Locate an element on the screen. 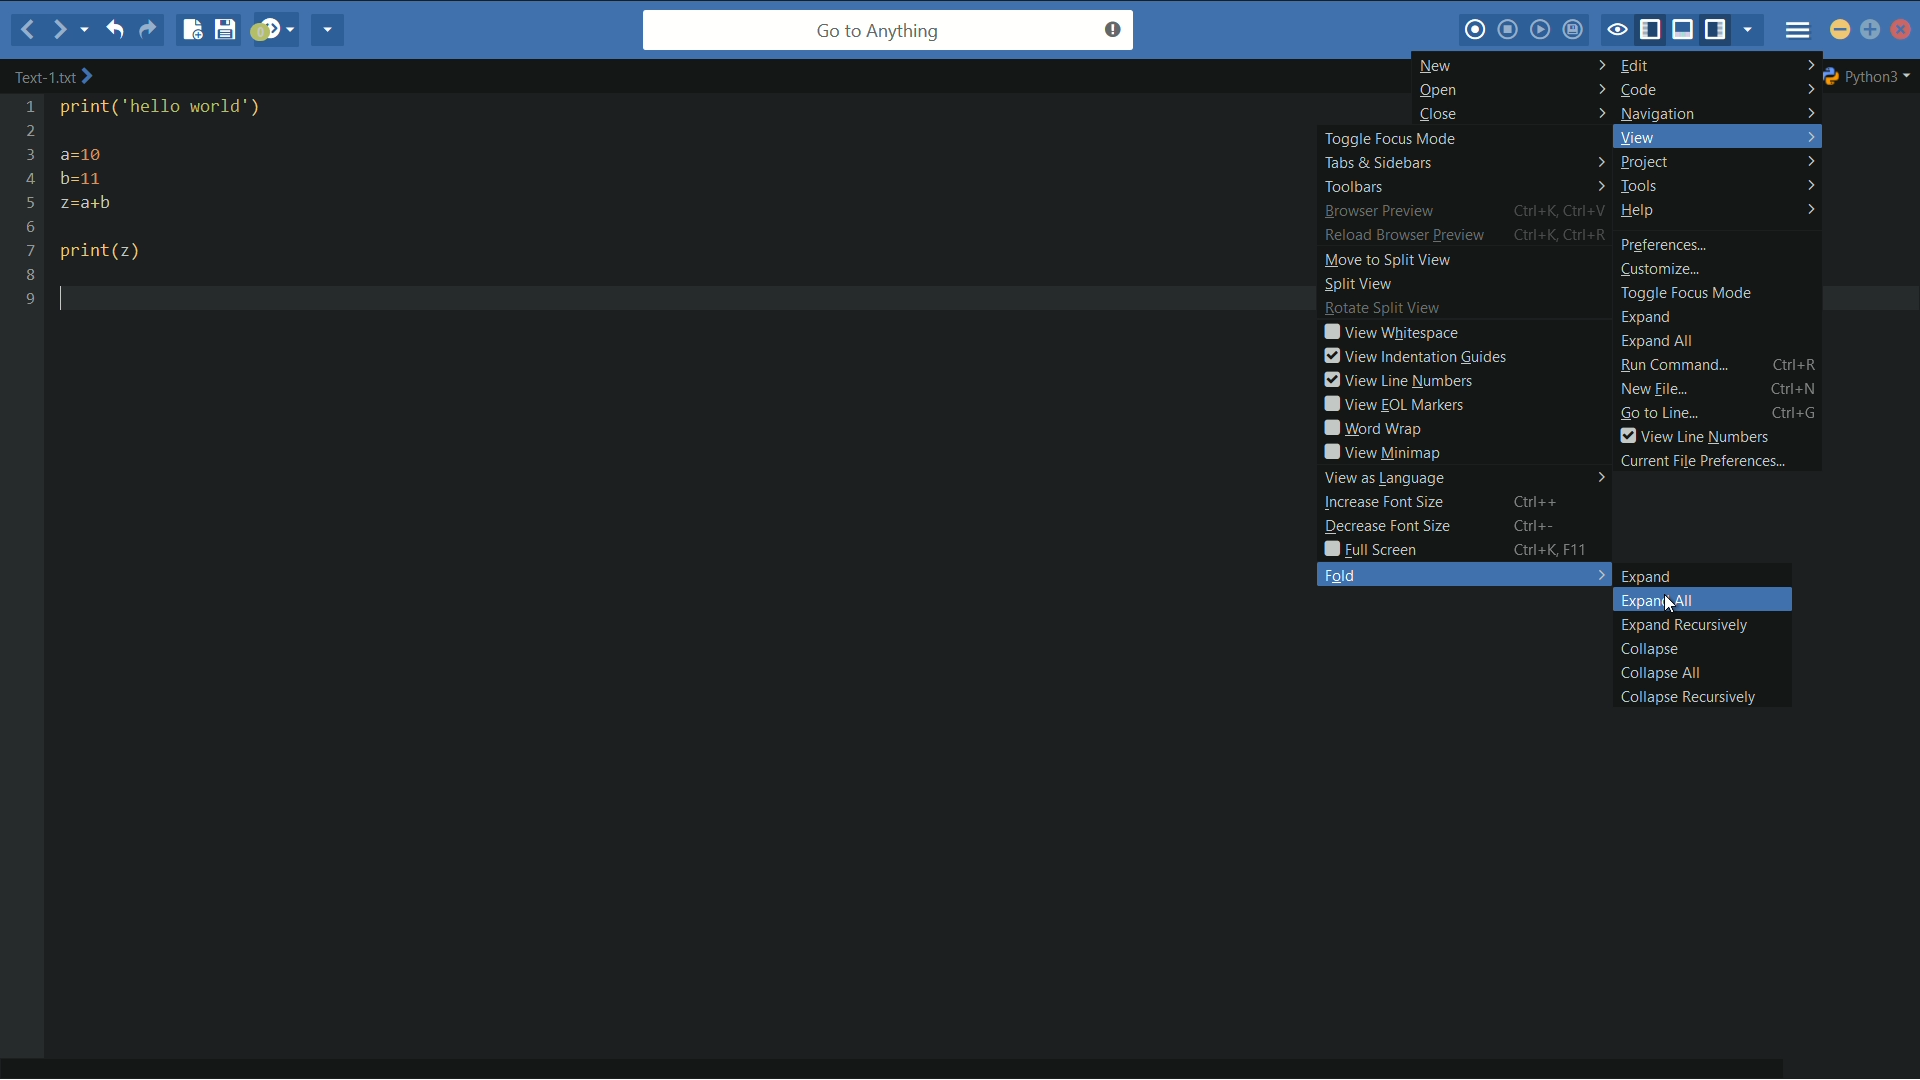  reload browser preview is located at coordinates (1403, 238).